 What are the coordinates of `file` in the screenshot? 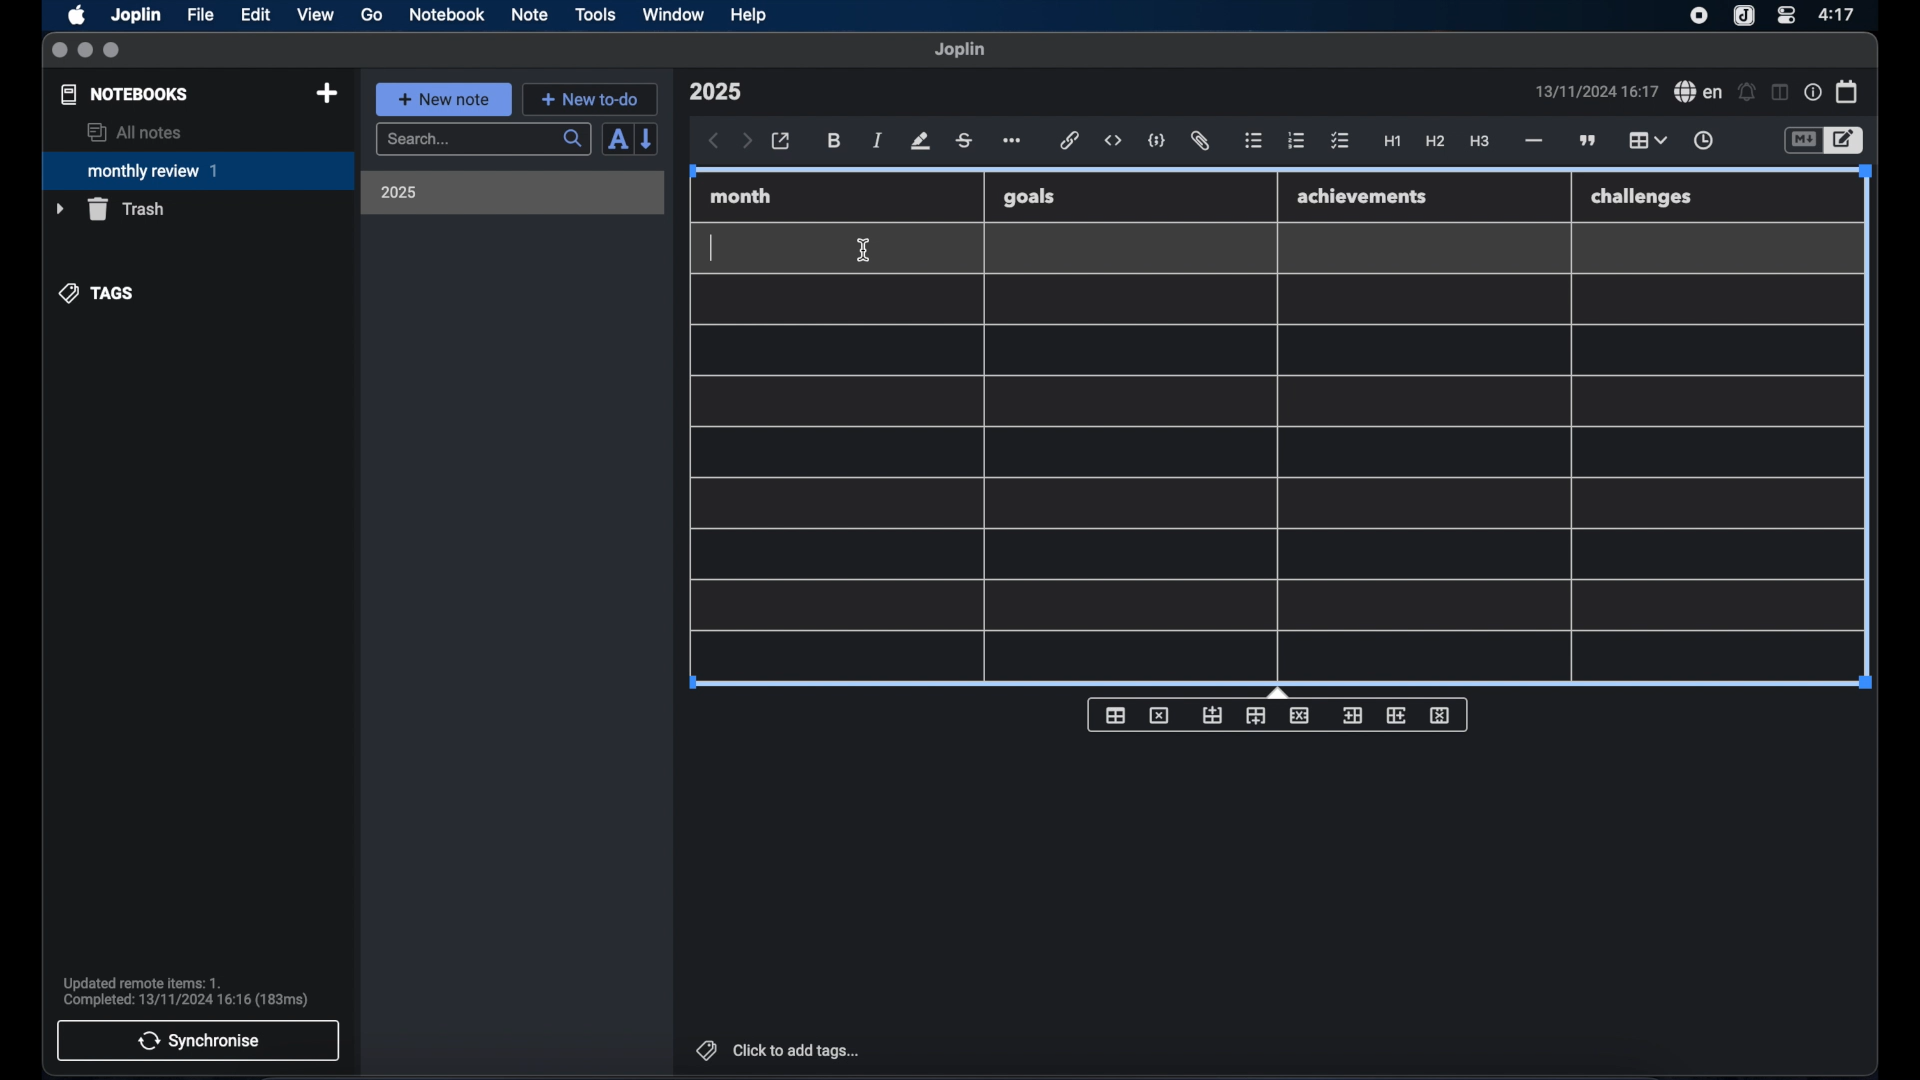 It's located at (200, 15).